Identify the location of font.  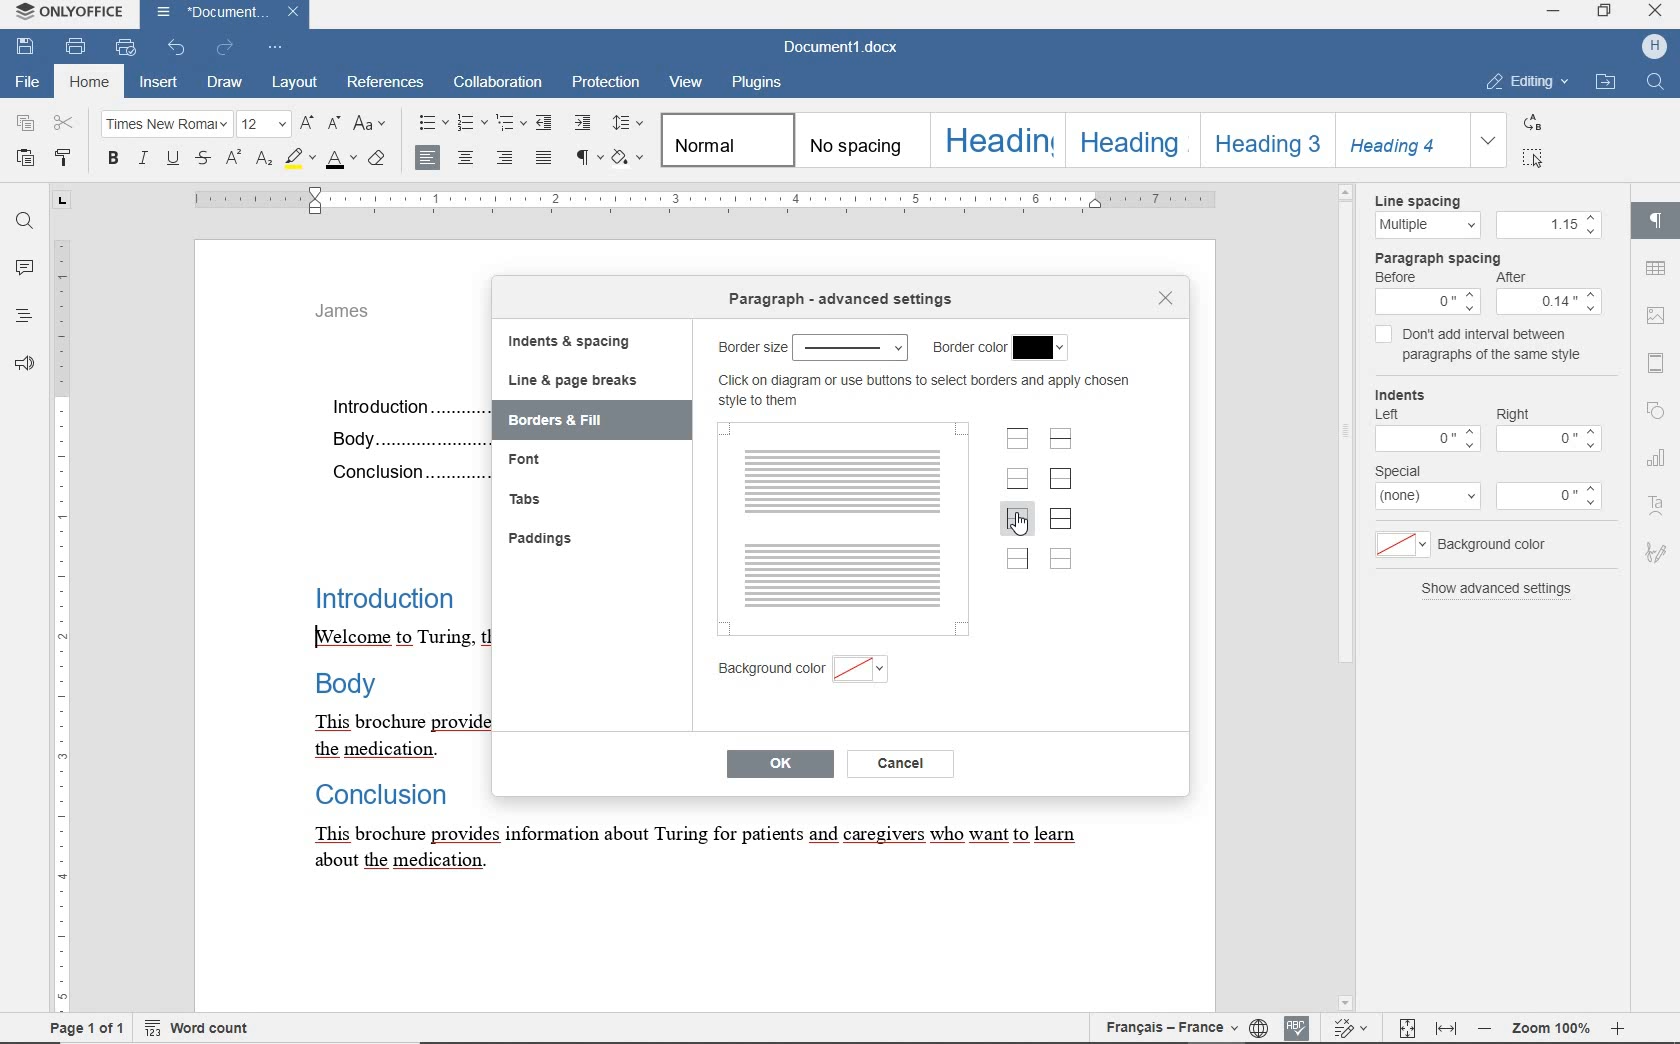
(545, 459).